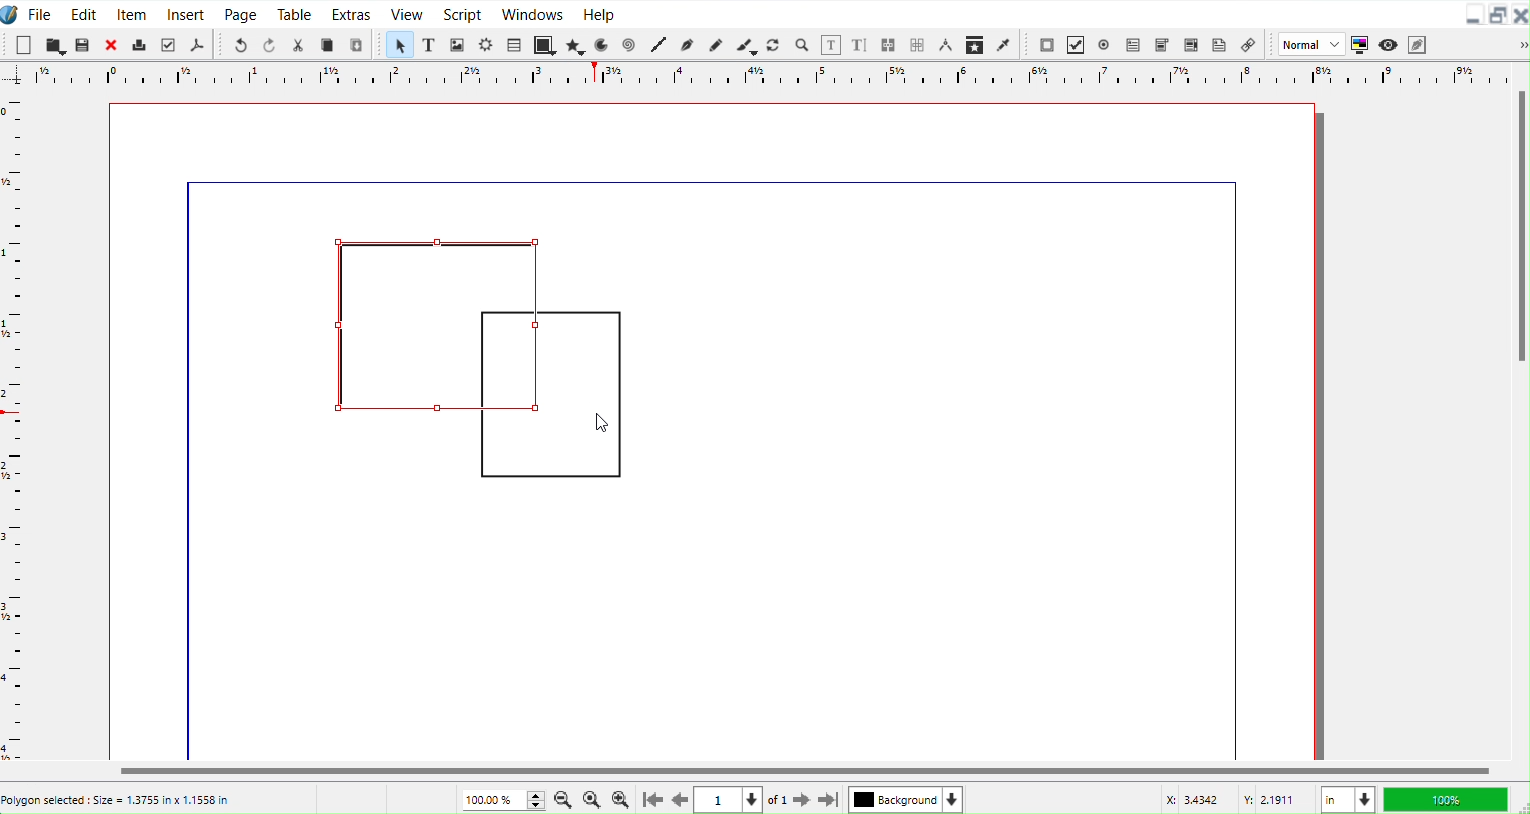 The height and width of the screenshot is (814, 1530). Describe the element at coordinates (41, 13) in the screenshot. I see `File` at that location.